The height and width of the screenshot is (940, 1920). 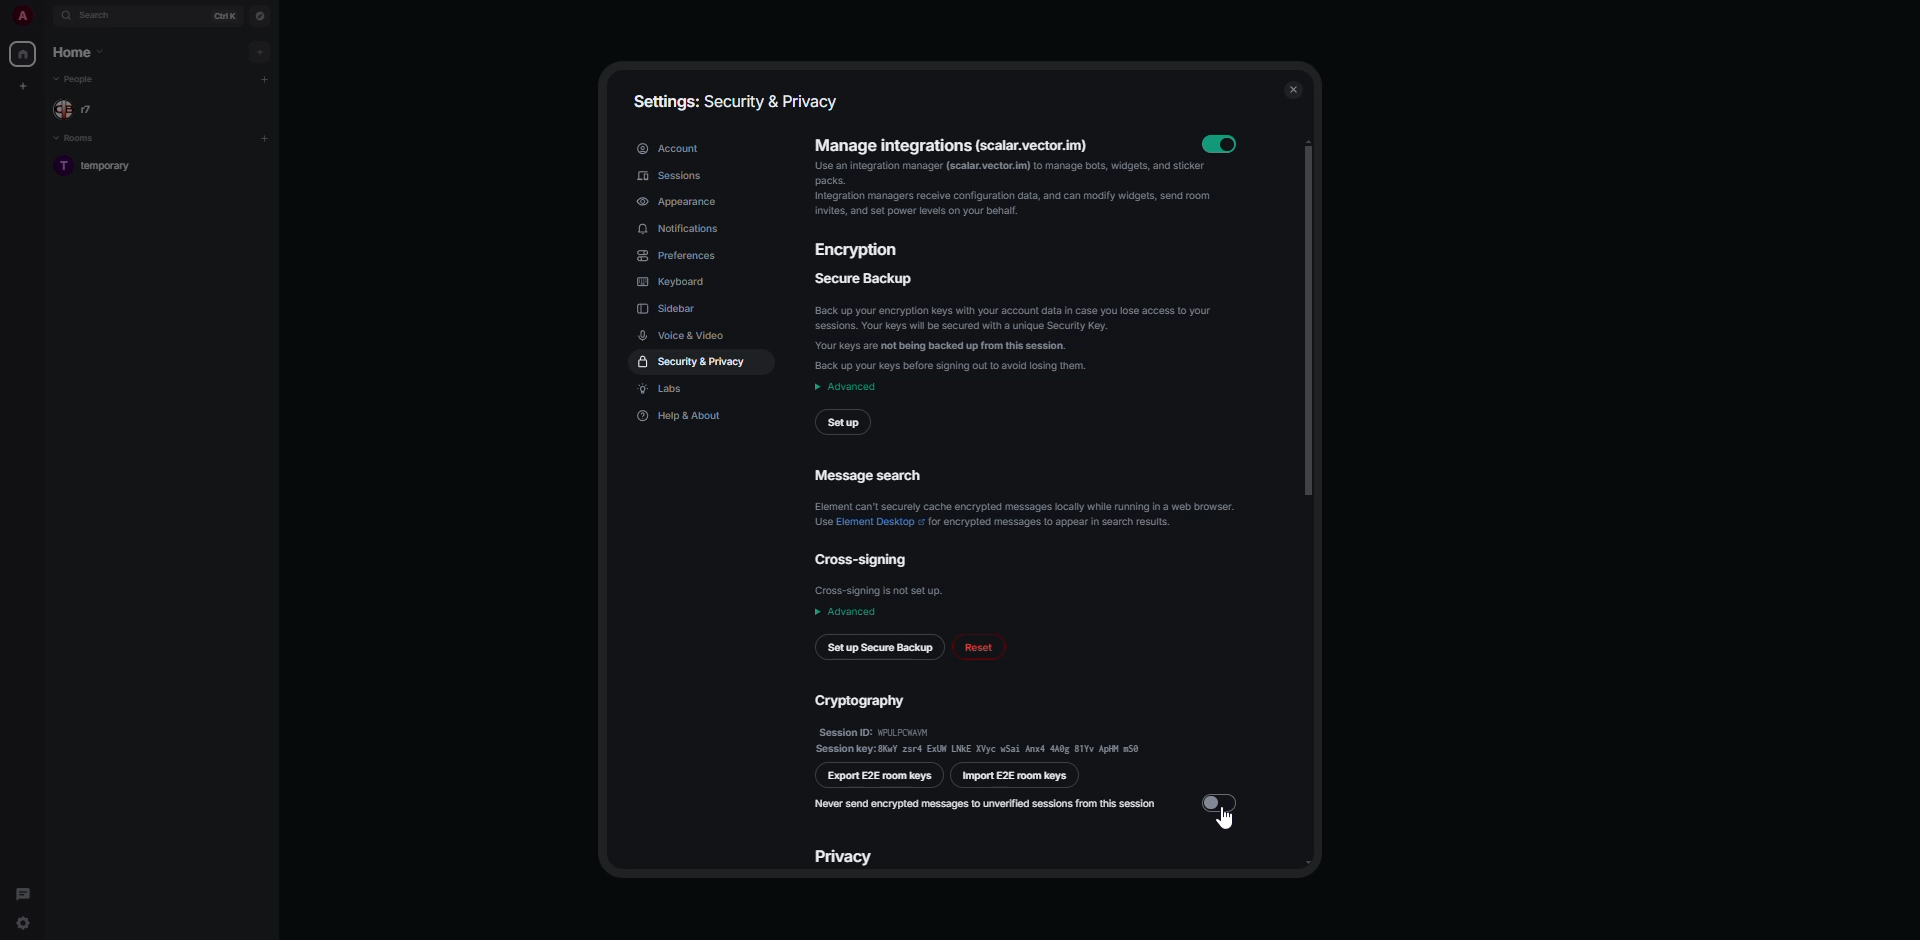 What do you see at coordinates (18, 15) in the screenshot?
I see `profile` at bounding box center [18, 15].